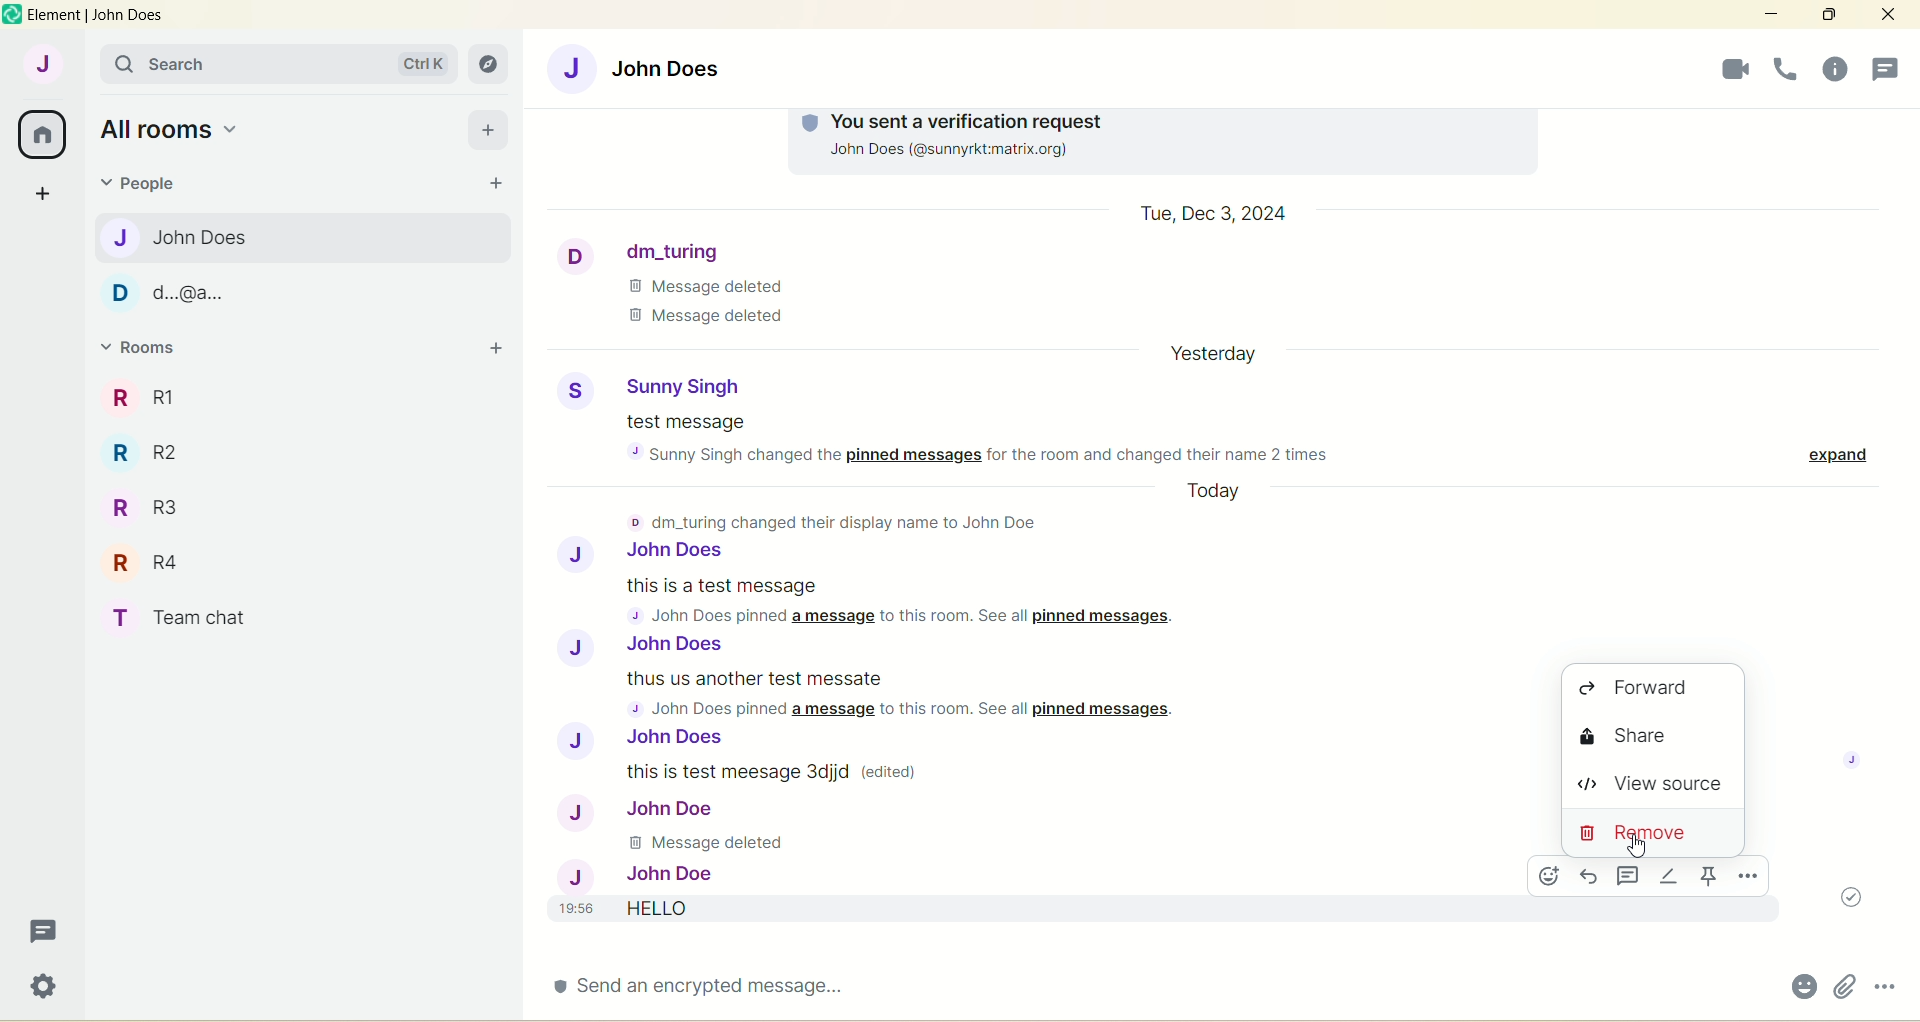 The image size is (1920, 1022). I want to click on Message Deleted Message deleted, so click(719, 307).